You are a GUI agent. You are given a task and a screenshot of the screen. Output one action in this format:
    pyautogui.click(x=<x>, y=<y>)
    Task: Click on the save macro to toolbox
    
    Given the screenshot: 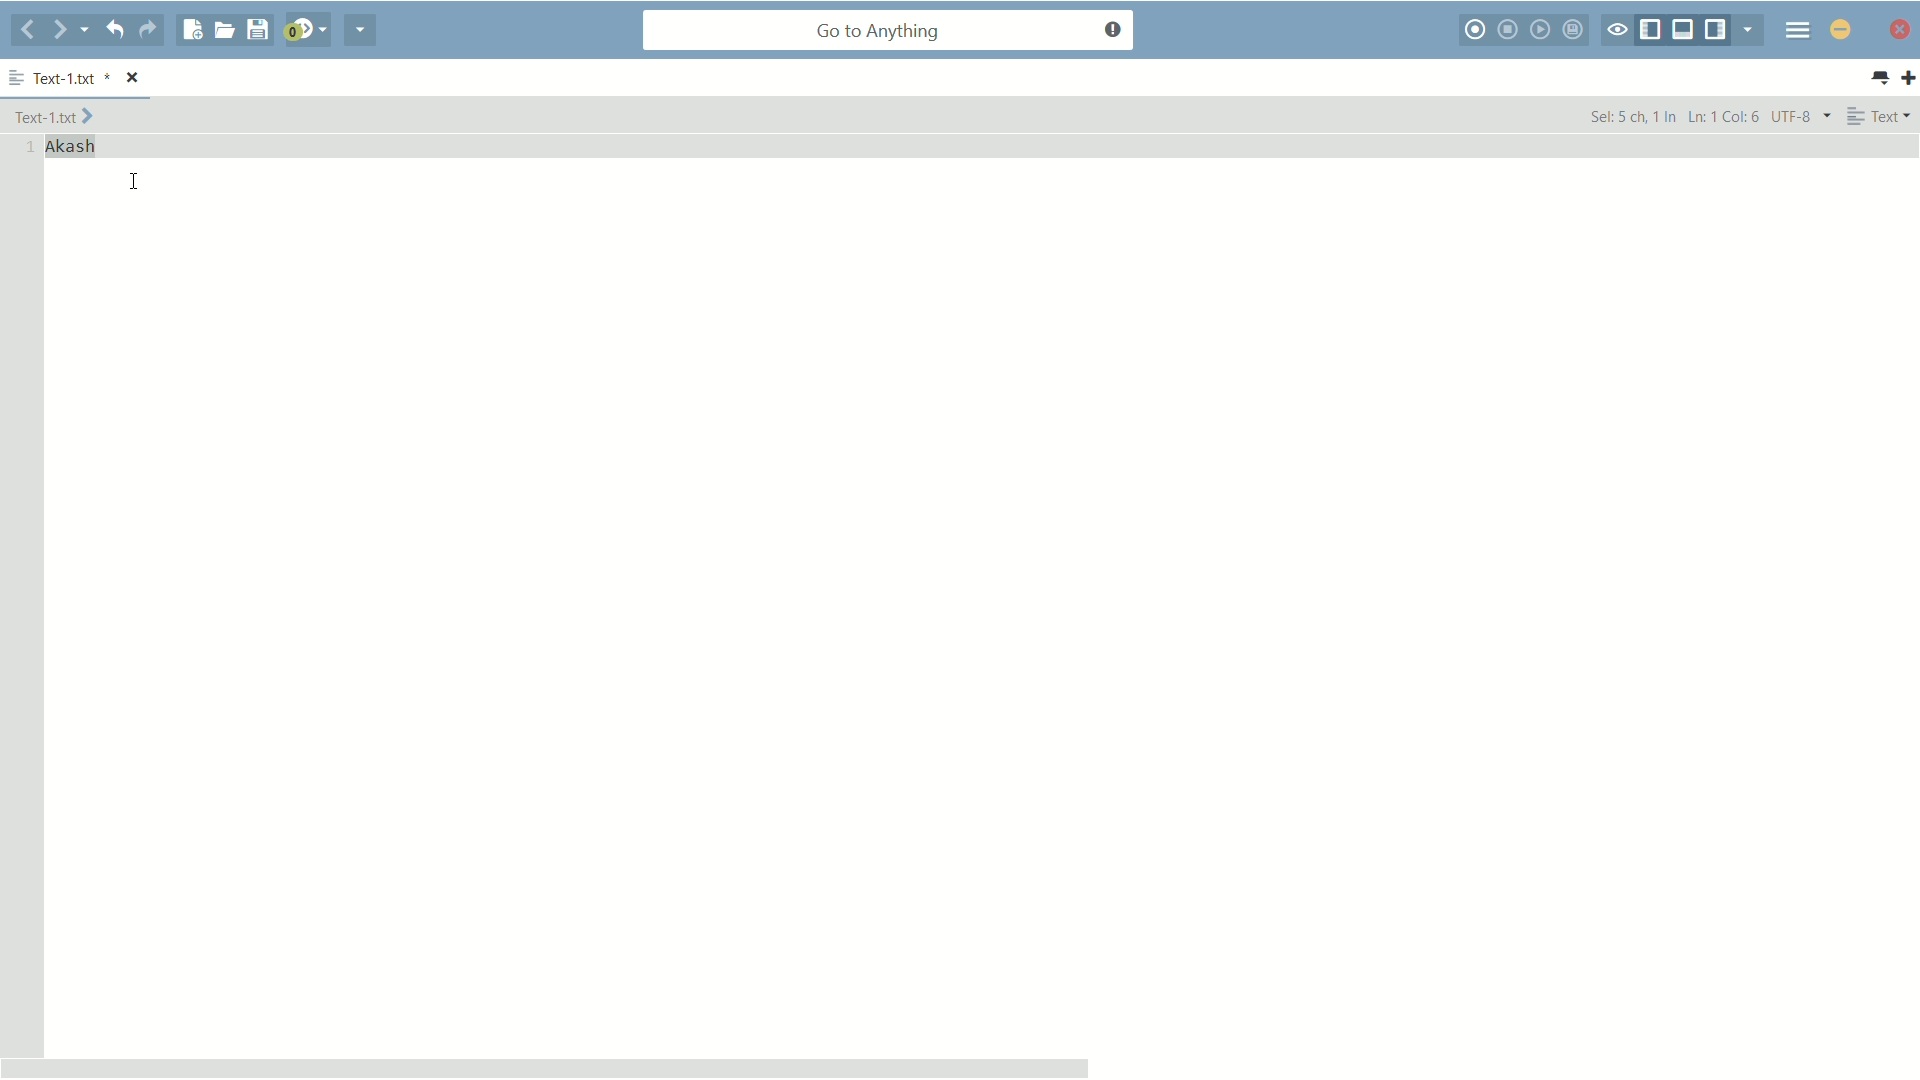 What is the action you would take?
    pyautogui.click(x=1576, y=29)
    